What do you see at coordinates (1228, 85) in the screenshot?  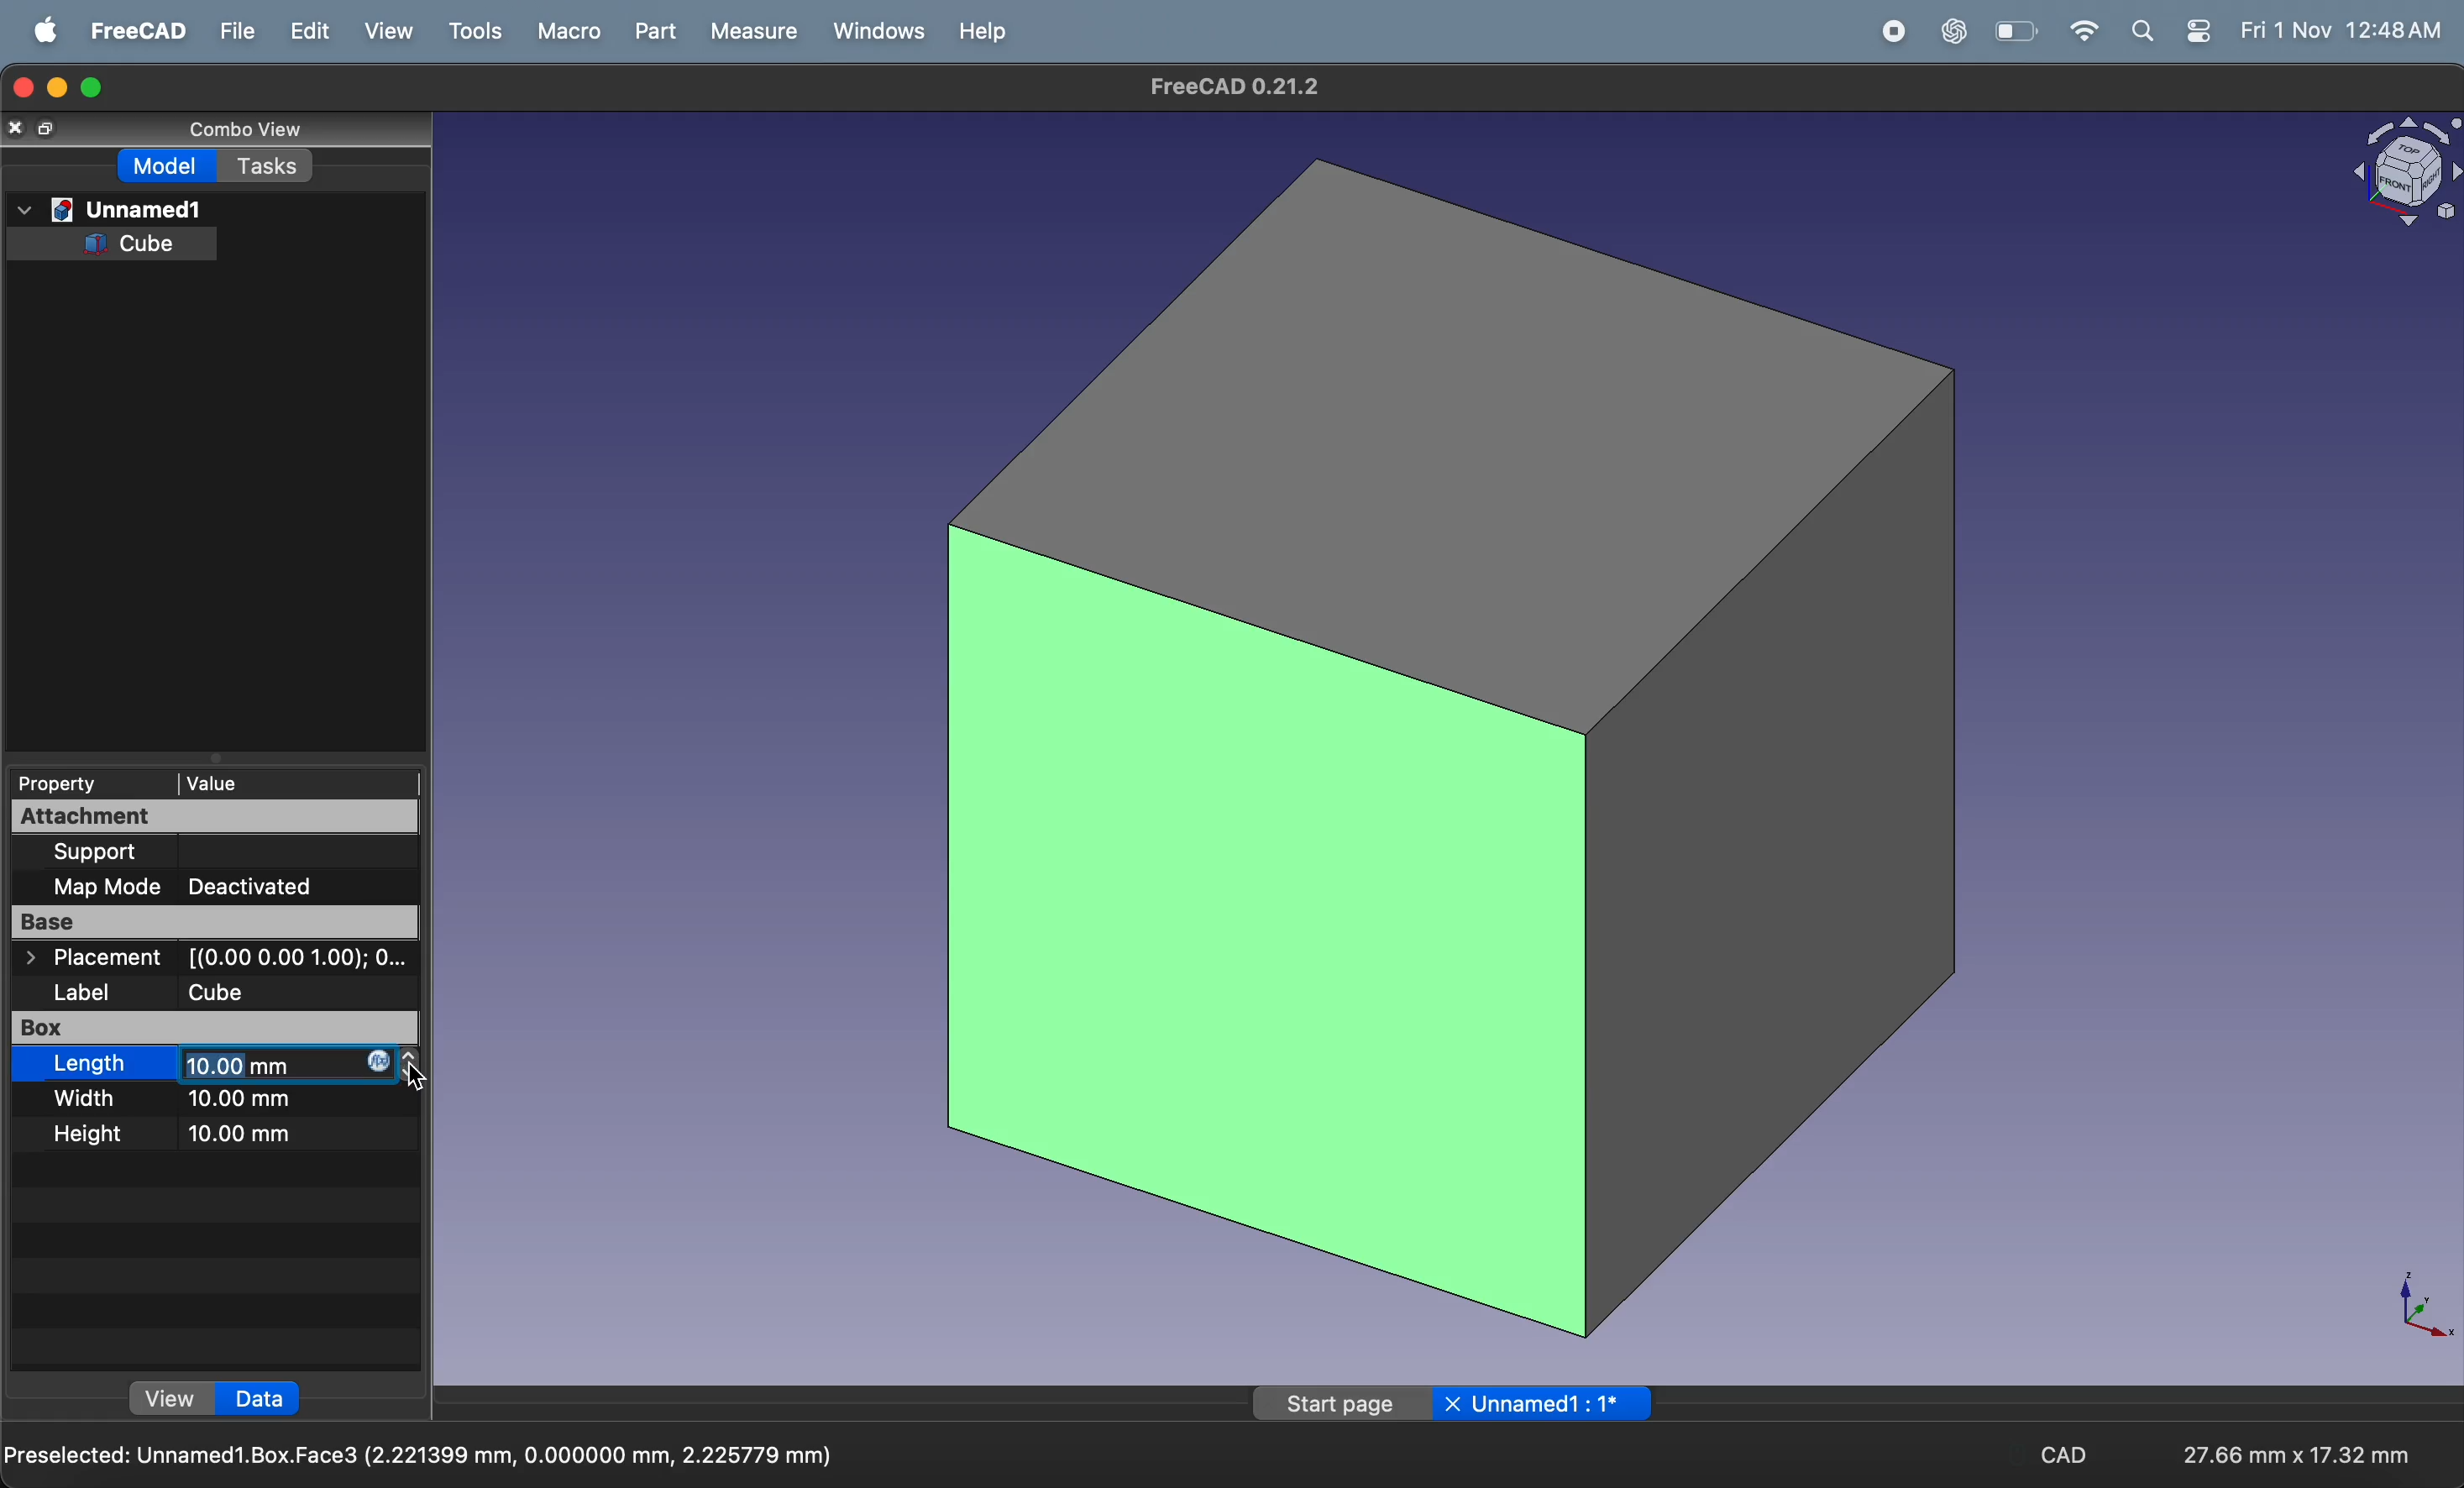 I see `FreeCad 0.21.2` at bounding box center [1228, 85].